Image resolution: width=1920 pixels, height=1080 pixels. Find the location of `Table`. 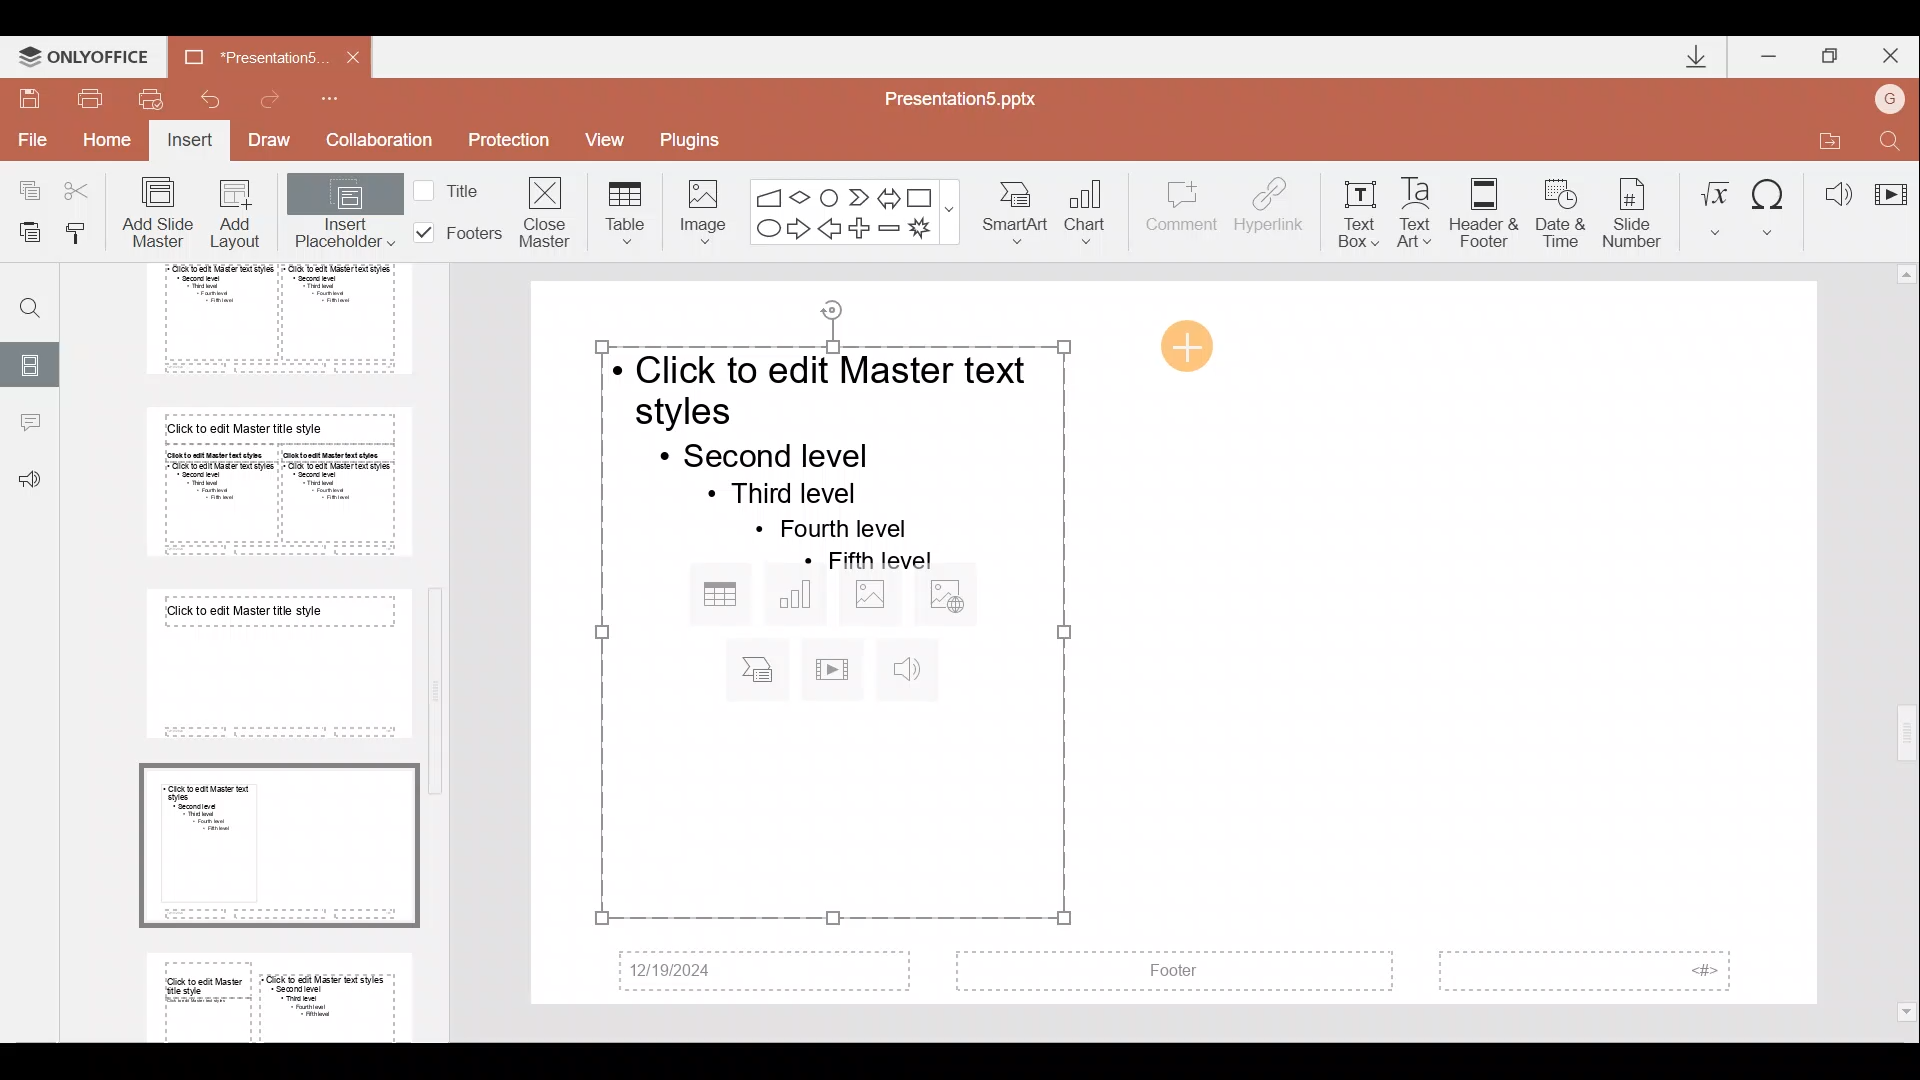

Table is located at coordinates (622, 211).